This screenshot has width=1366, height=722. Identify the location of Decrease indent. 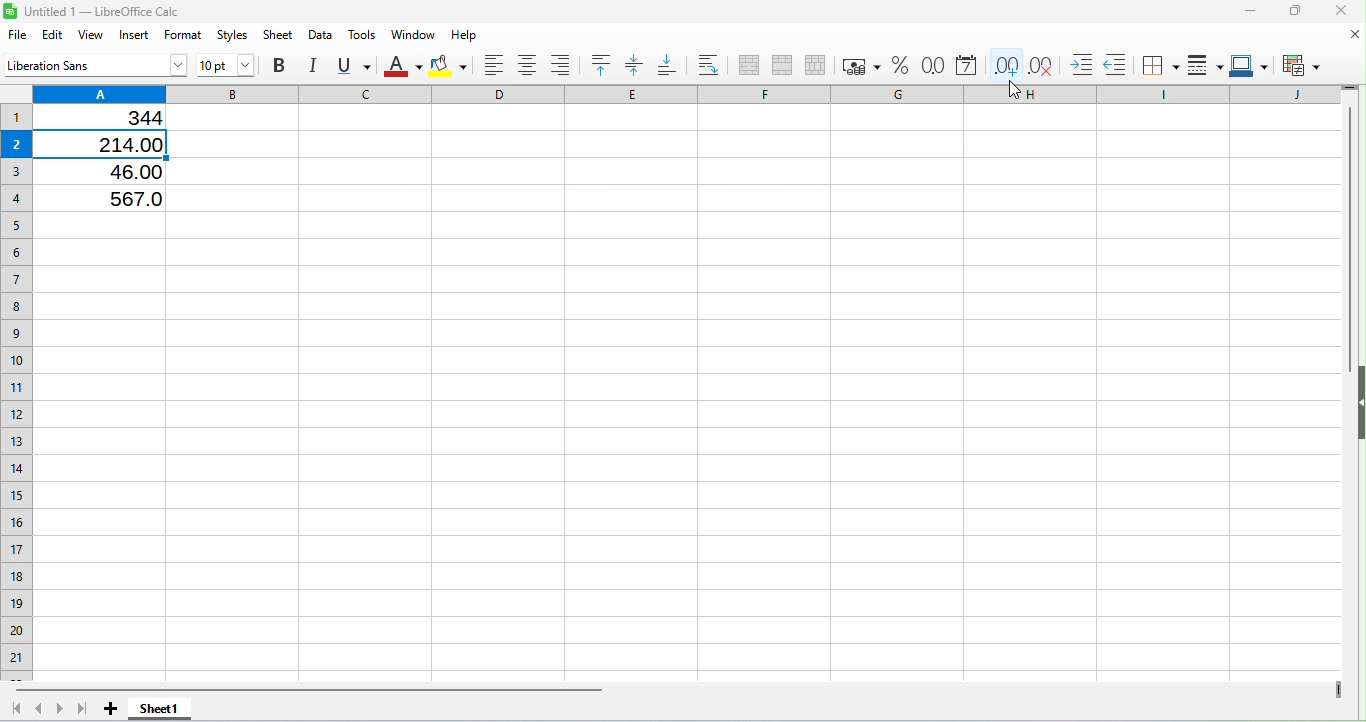
(1115, 61).